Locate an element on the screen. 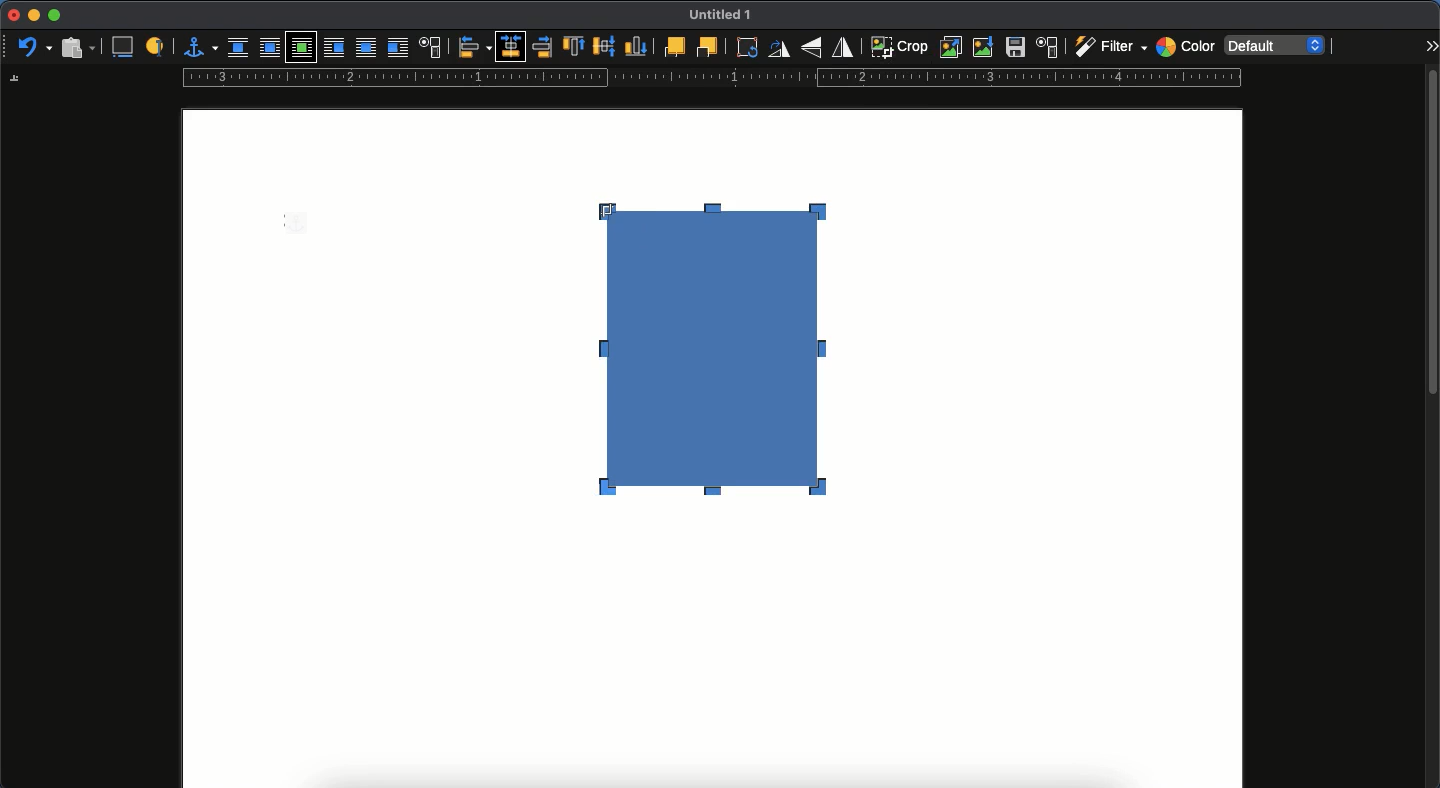  flip vertically  is located at coordinates (814, 47).